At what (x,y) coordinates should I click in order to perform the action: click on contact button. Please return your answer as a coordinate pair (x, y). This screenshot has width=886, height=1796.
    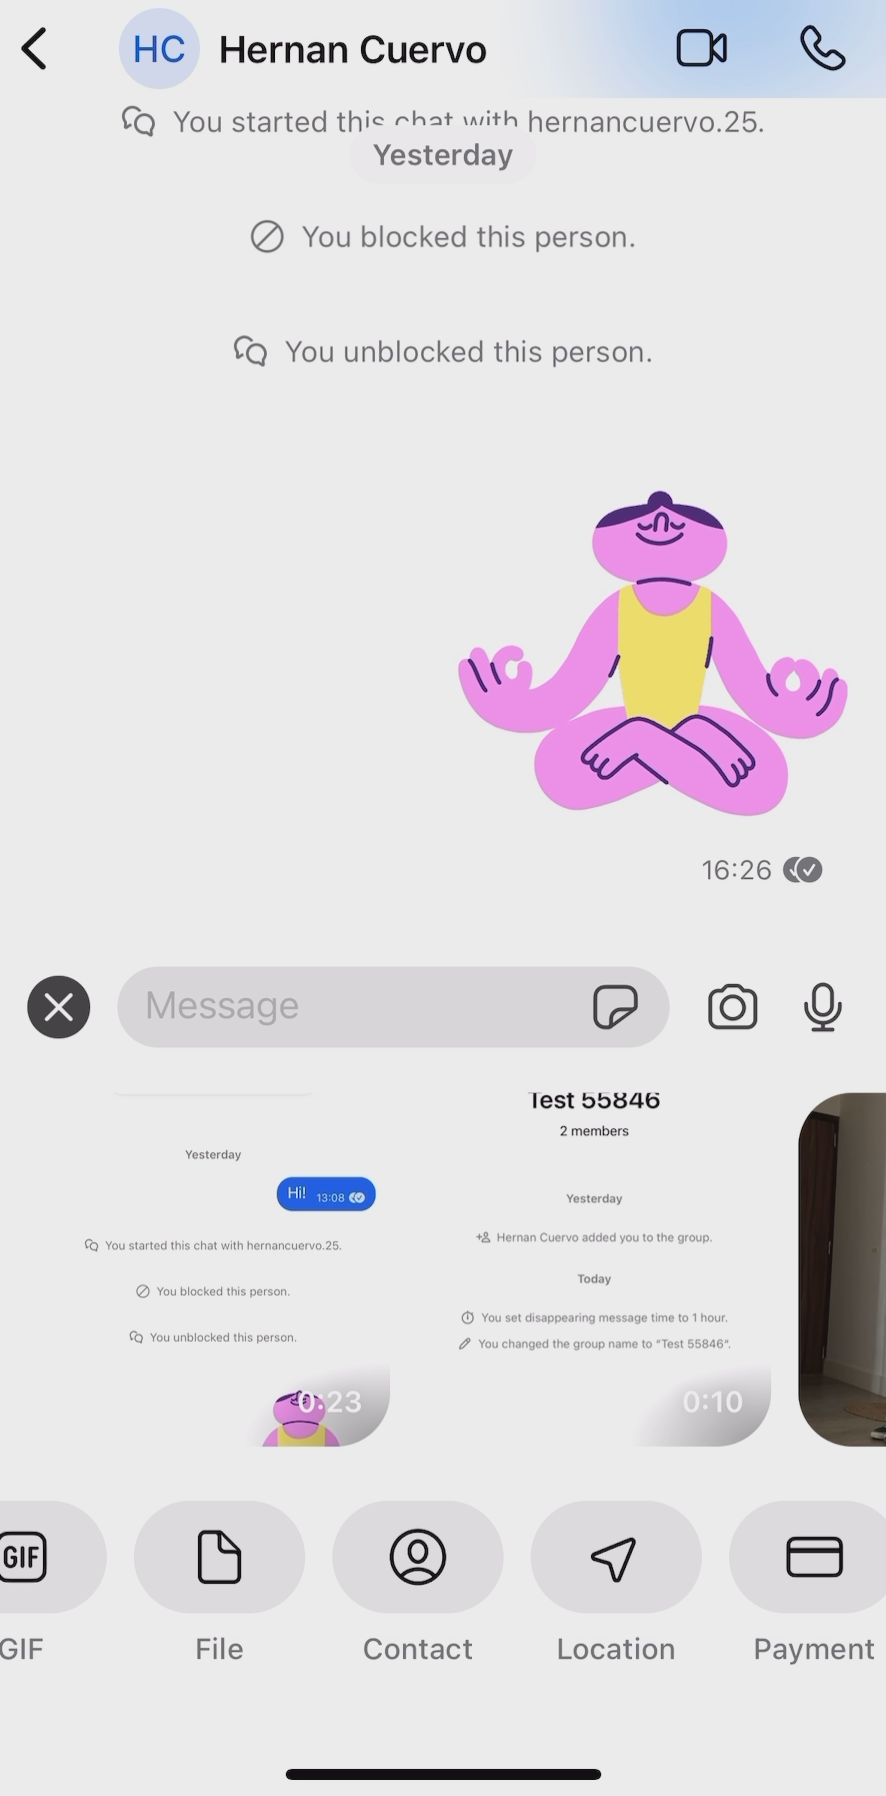
    Looking at the image, I should click on (419, 1587).